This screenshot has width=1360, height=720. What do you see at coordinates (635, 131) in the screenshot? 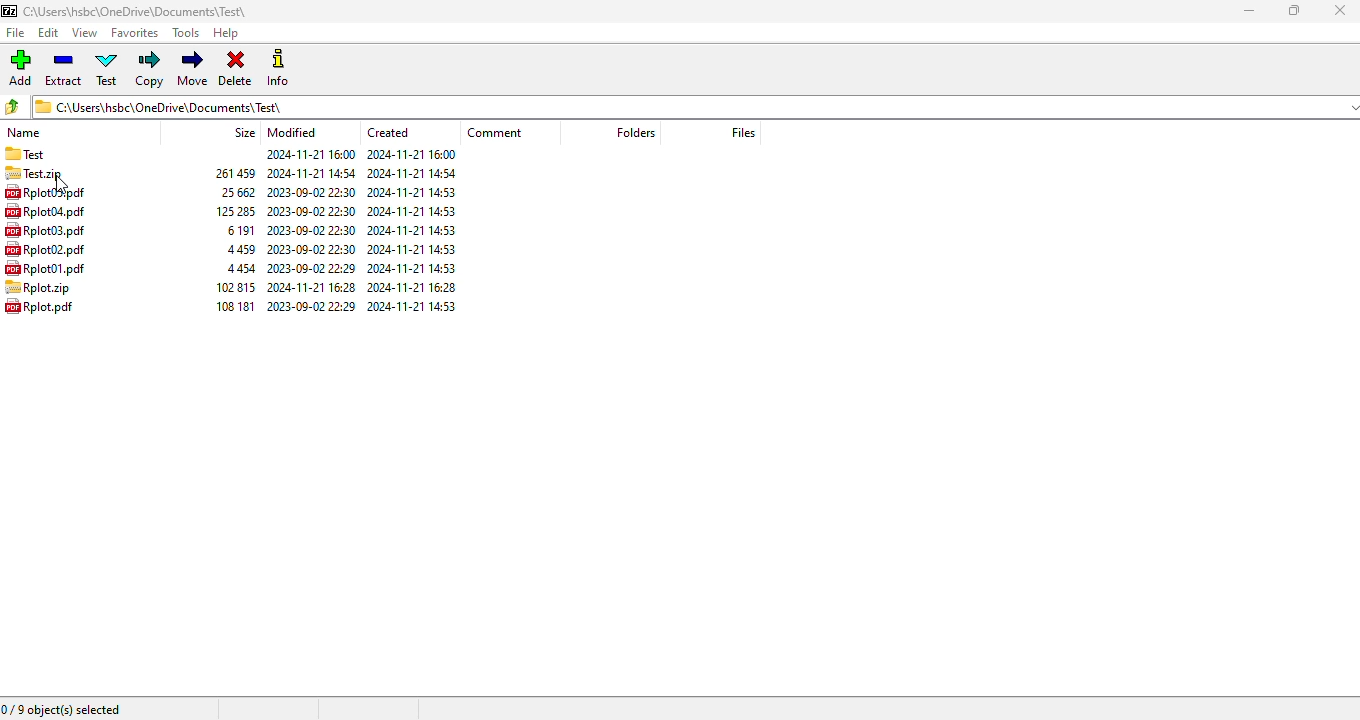
I see `folders` at bounding box center [635, 131].